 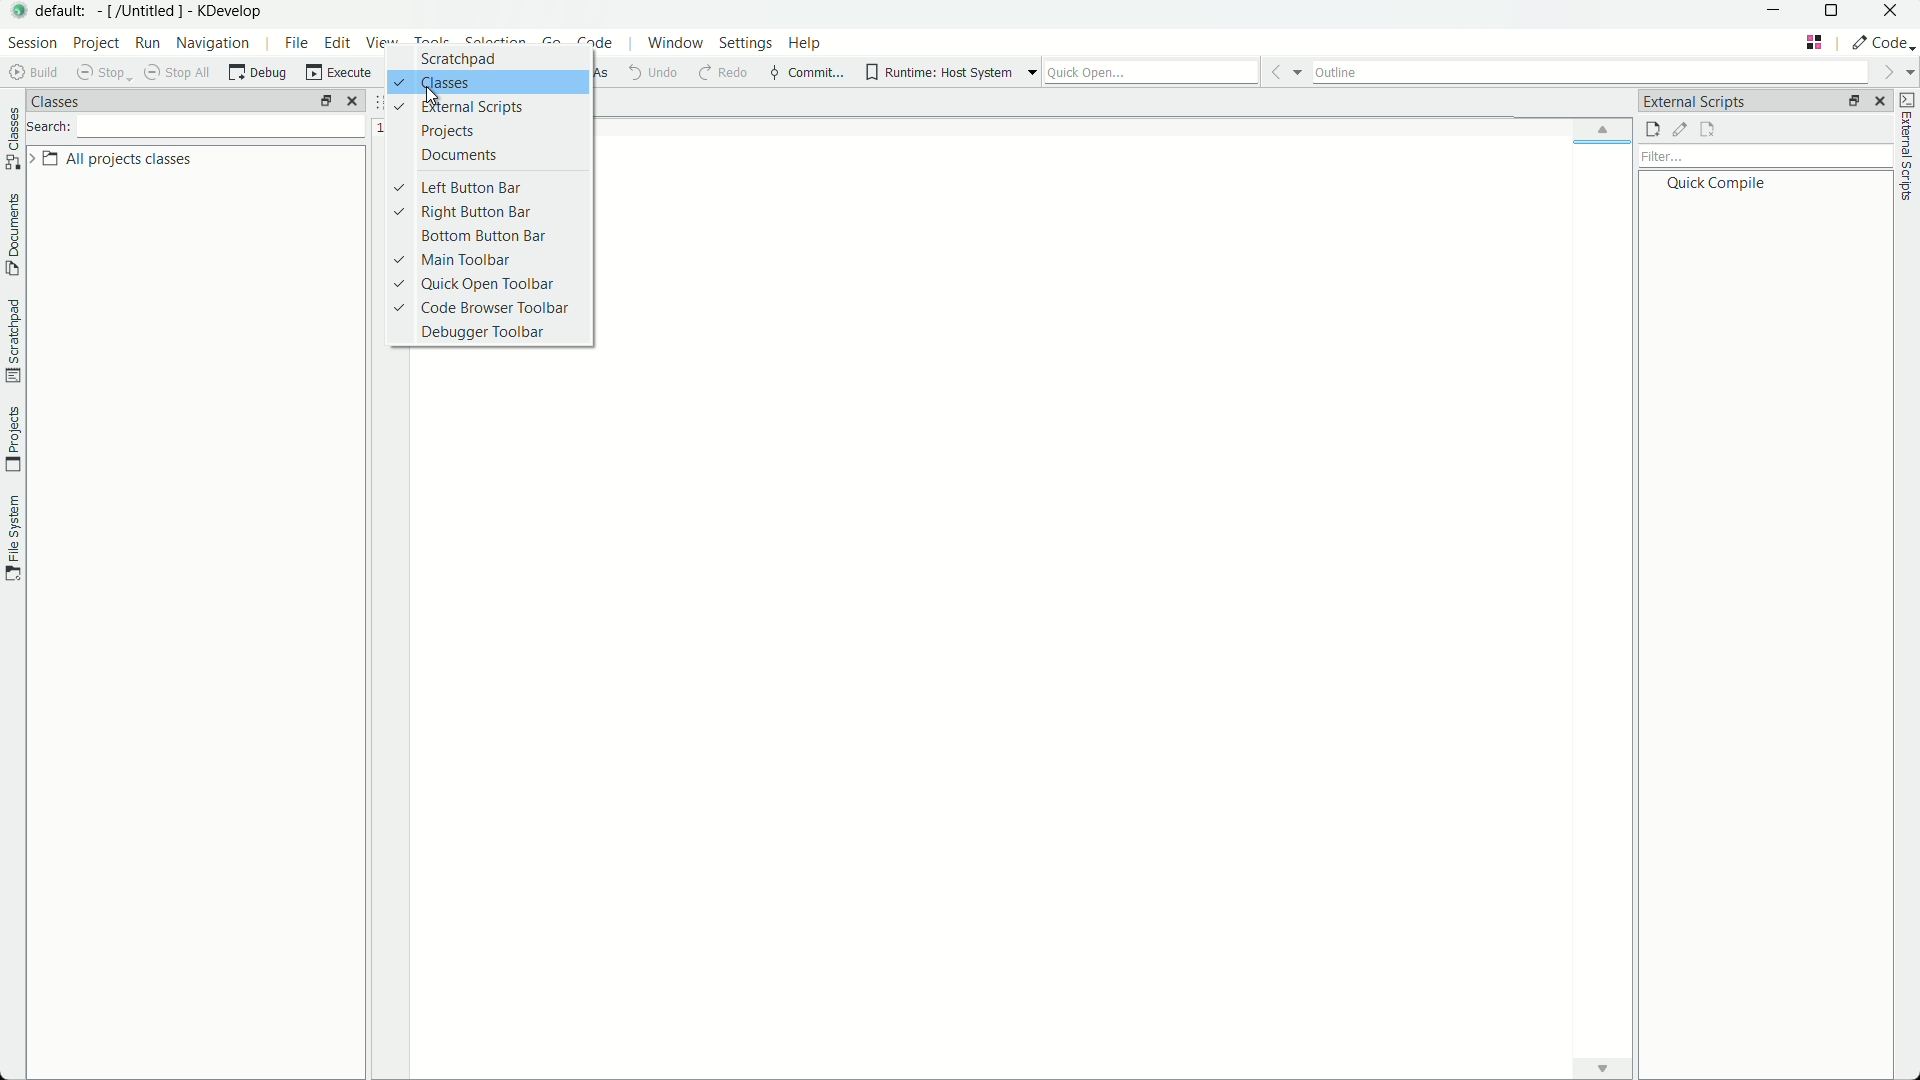 I want to click on cursor, so click(x=433, y=97).